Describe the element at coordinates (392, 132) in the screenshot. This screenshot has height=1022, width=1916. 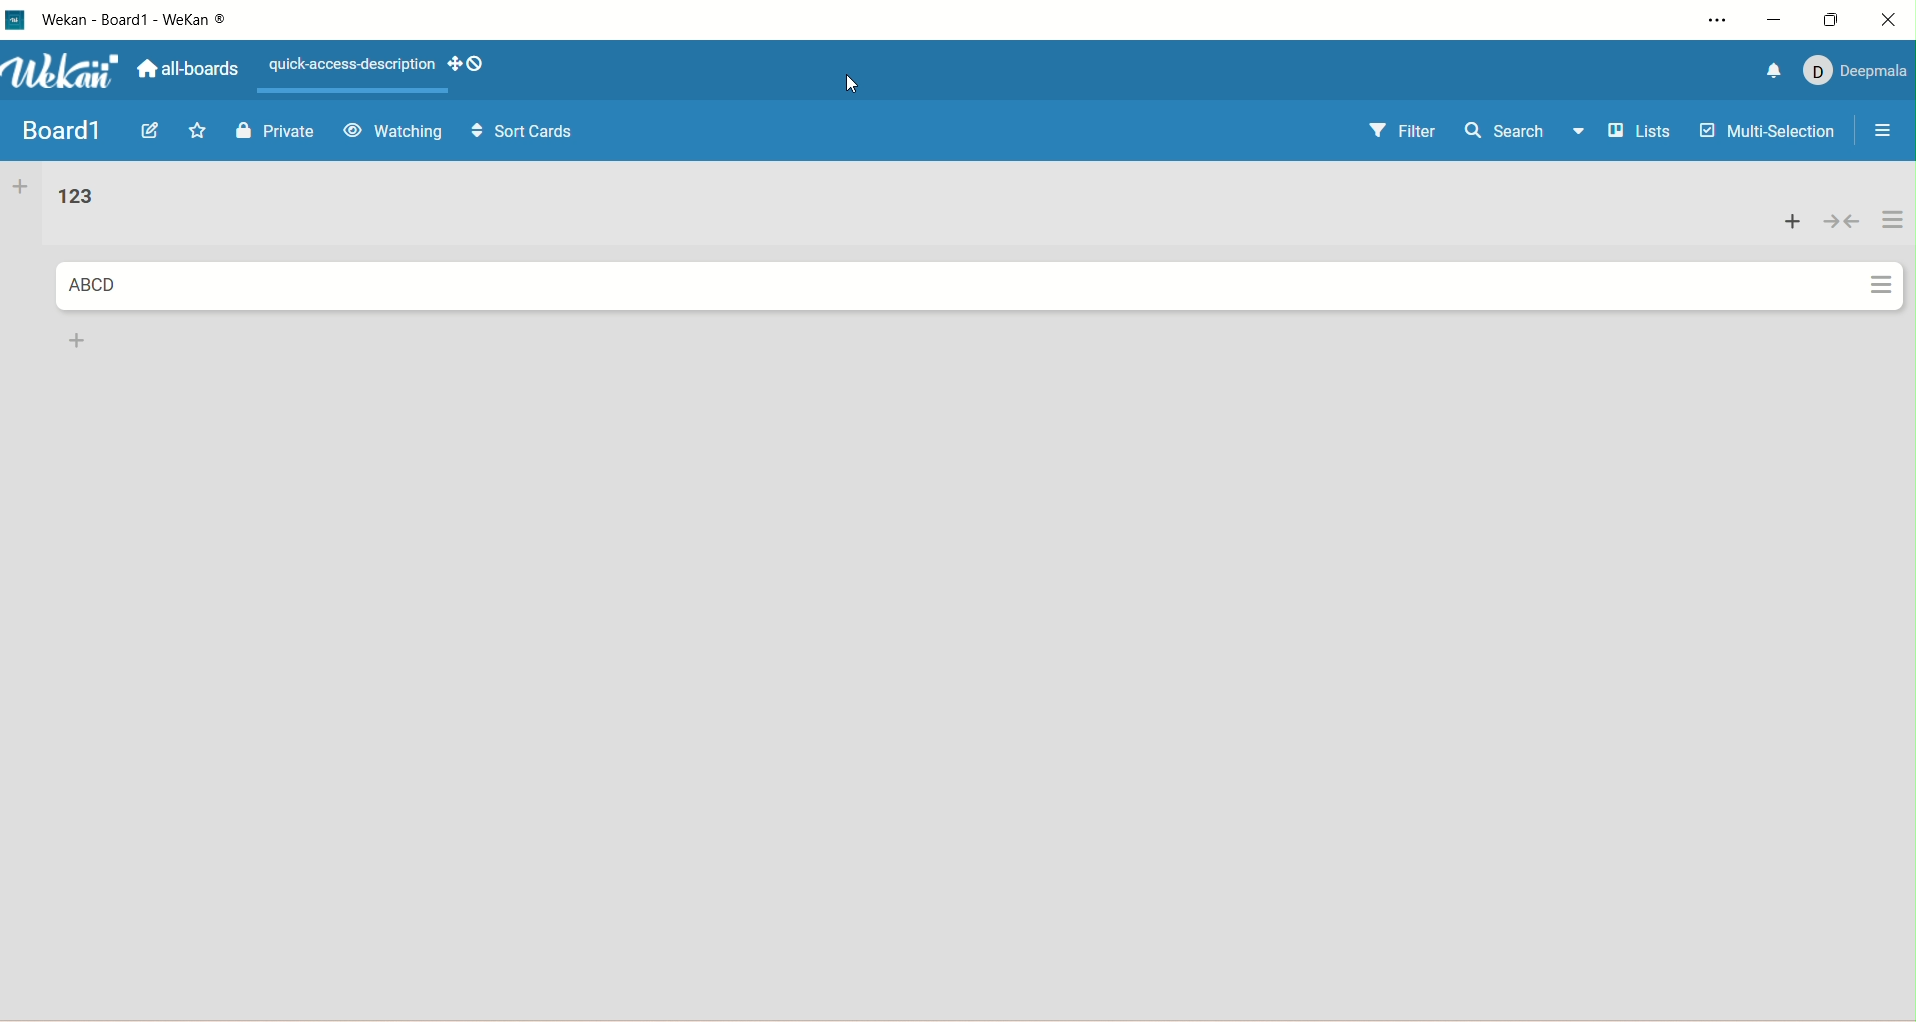
I see `watching` at that location.